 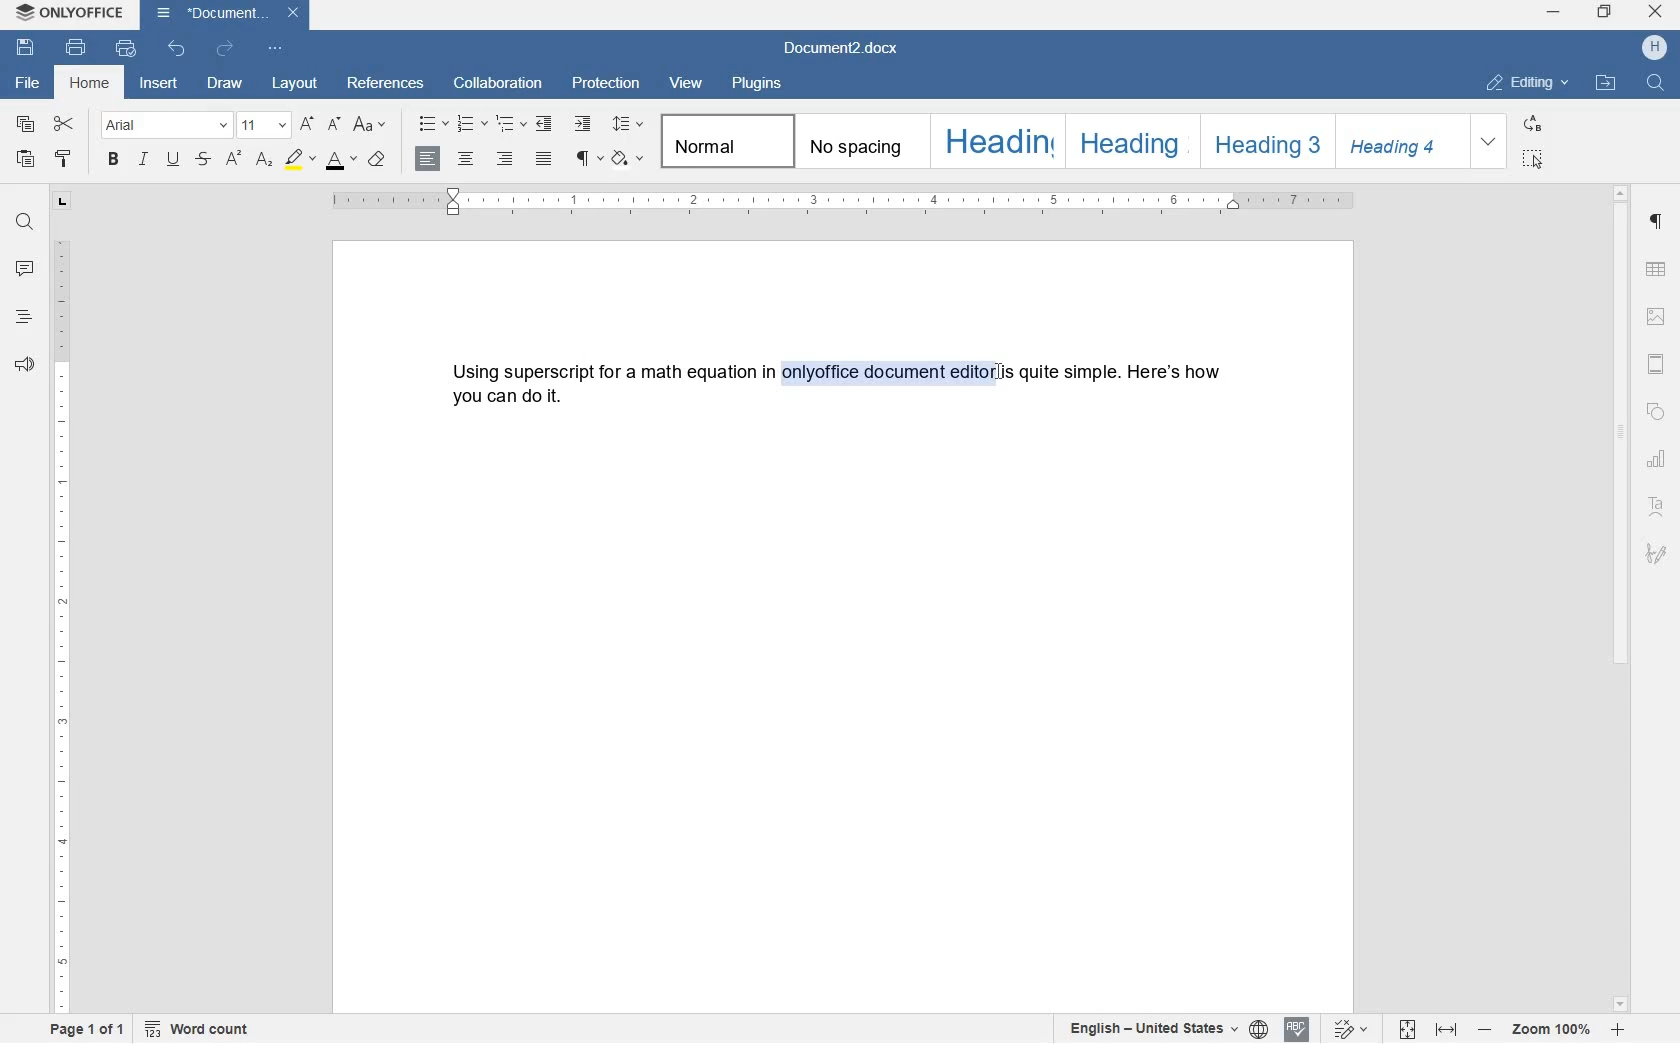 I want to click on FIND, so click(x=1653, y=83).